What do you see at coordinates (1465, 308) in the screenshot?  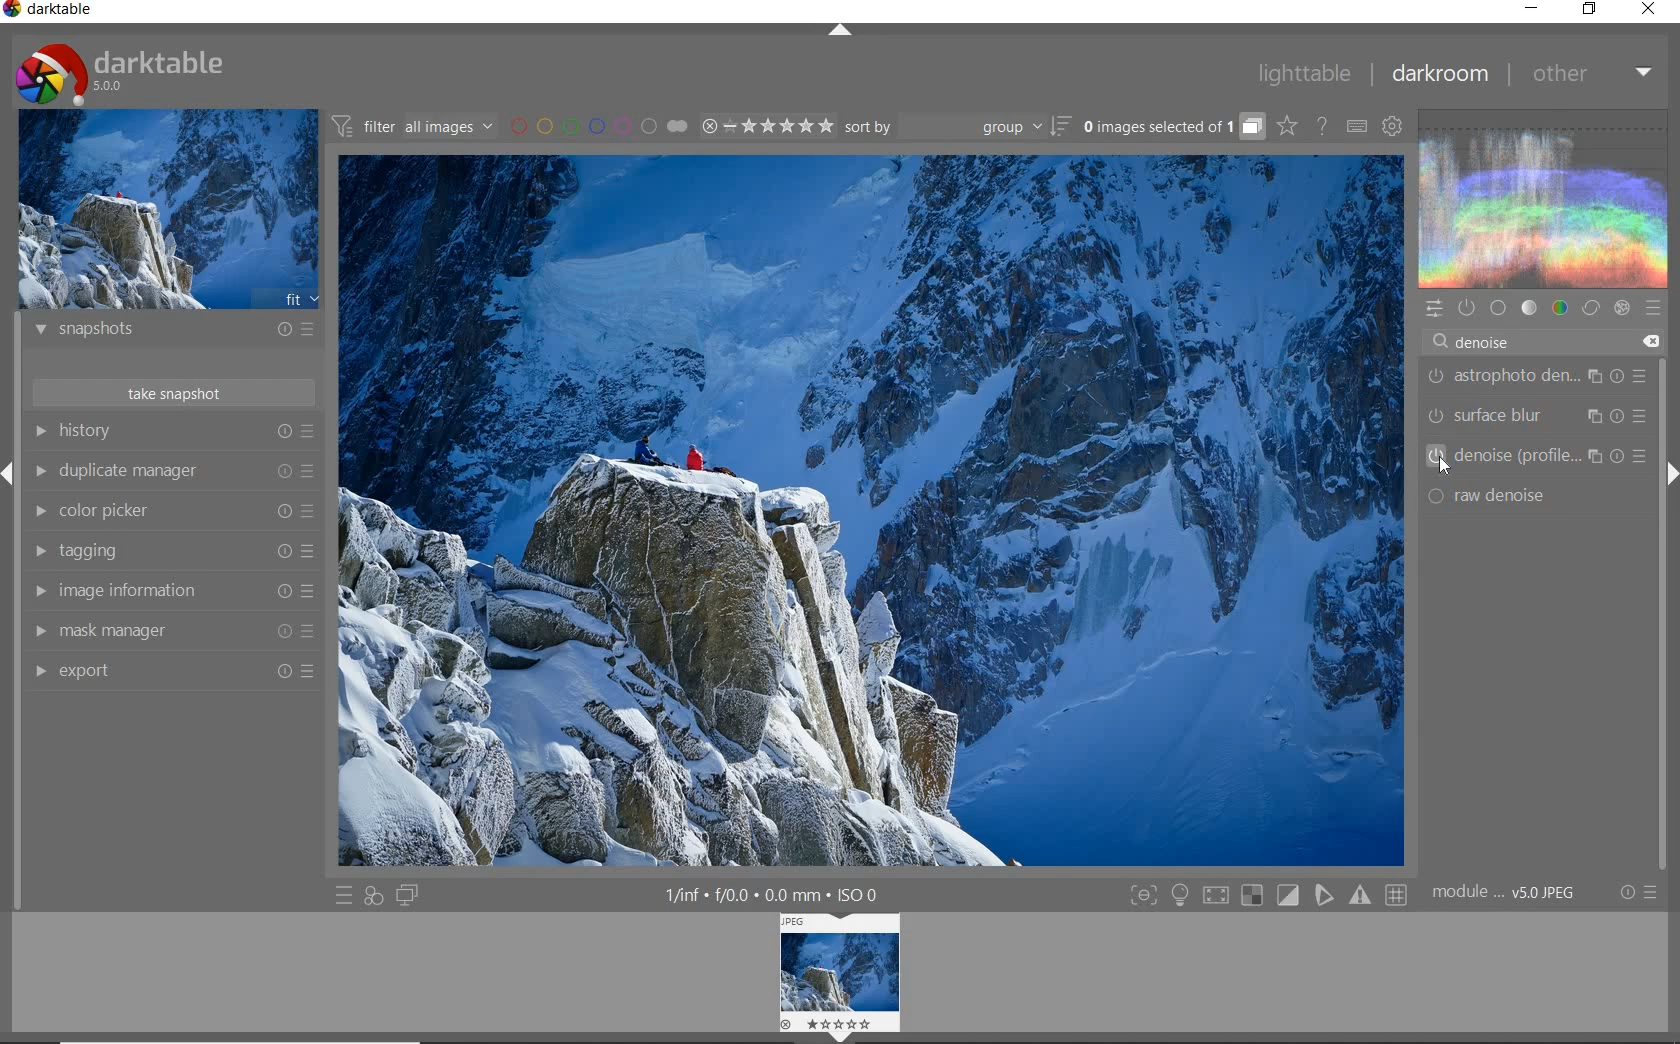 I see `show only active modules` at bounding box center [1465, 308].